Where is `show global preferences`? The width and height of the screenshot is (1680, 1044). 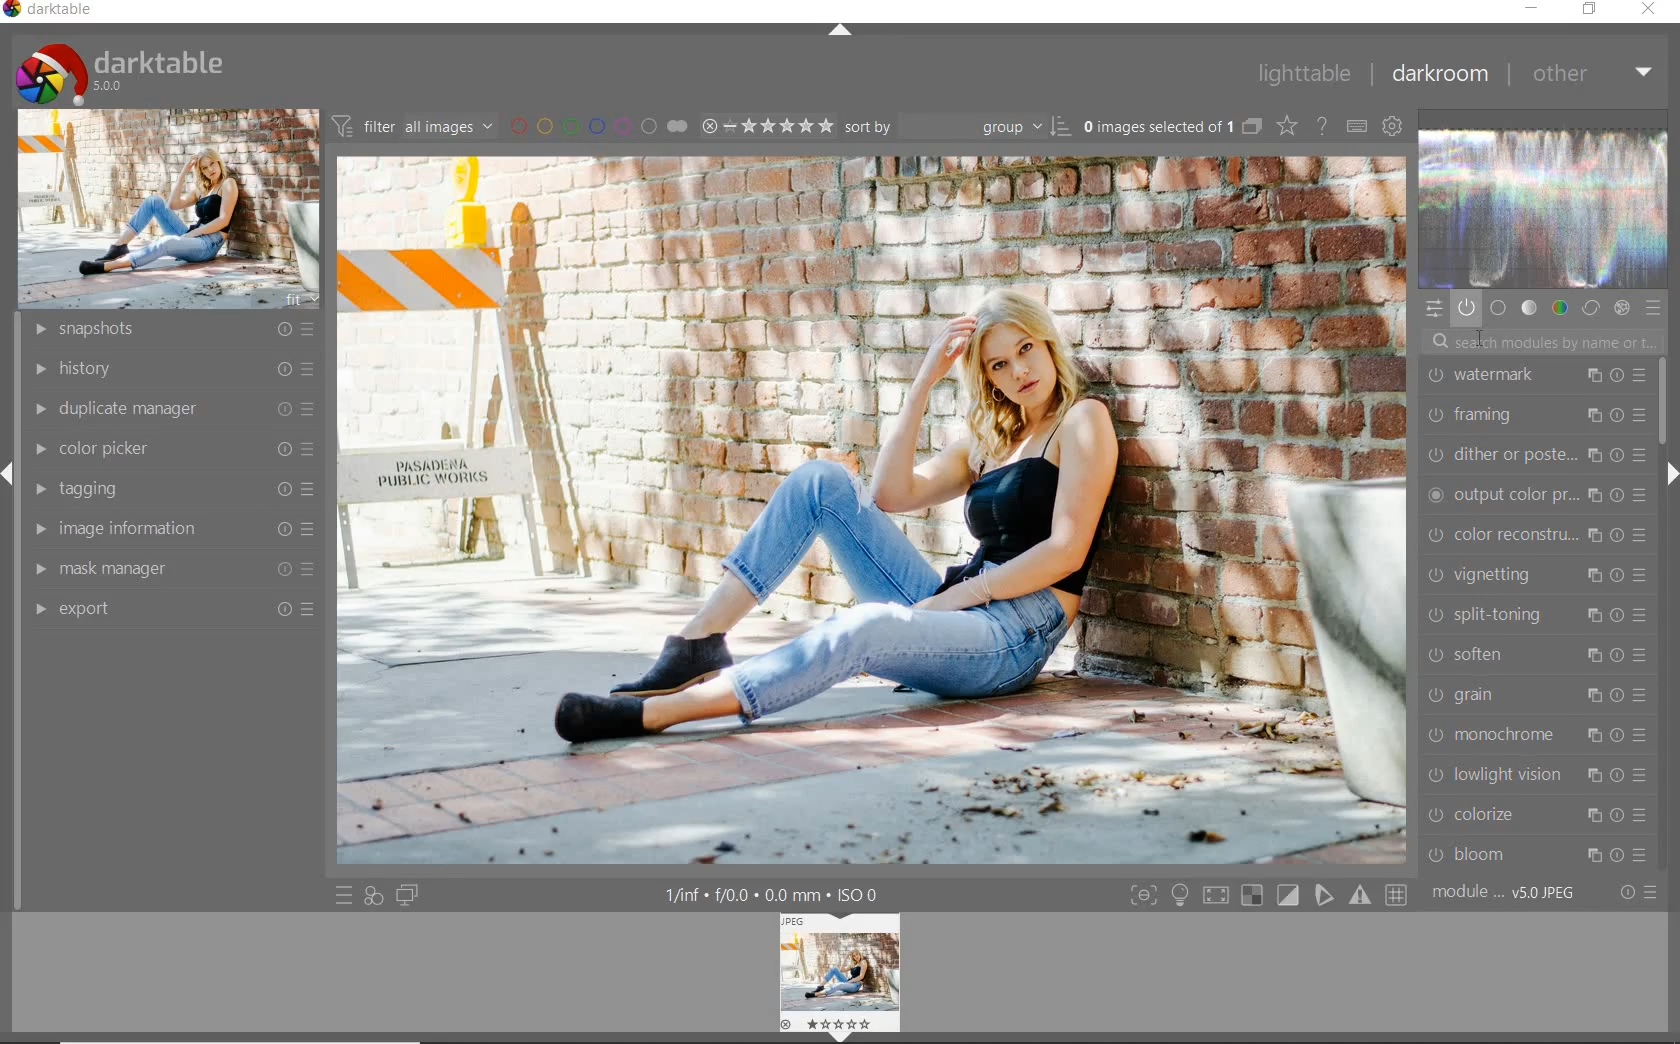 show global preferences is located at coordinates (1395, 127).